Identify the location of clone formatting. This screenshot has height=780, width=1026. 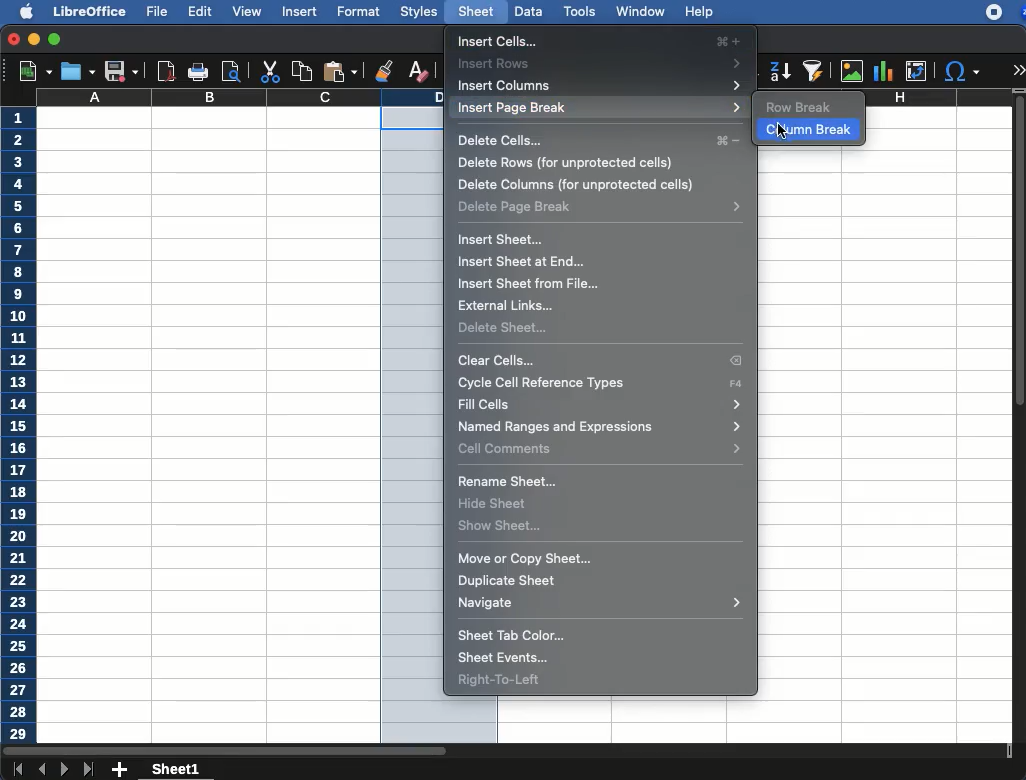
(383, 70).